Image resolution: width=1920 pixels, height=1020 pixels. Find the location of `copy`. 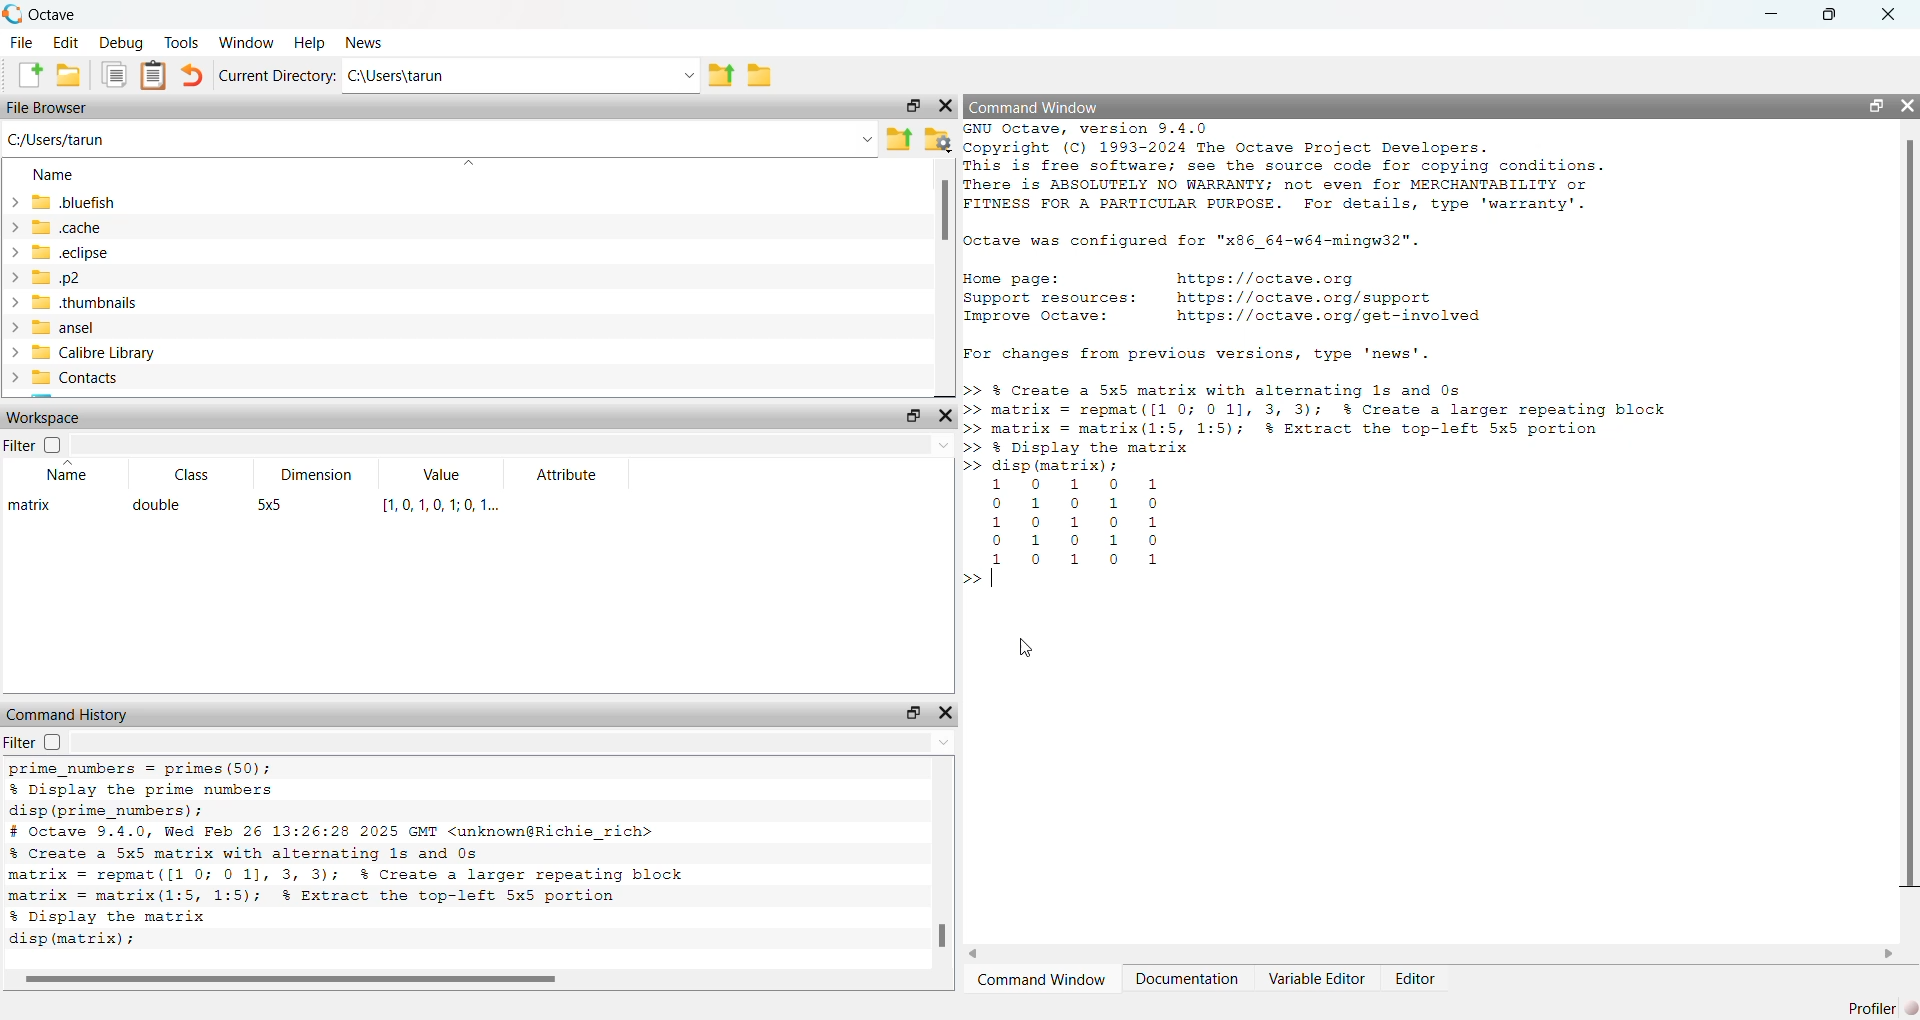

copy is located at coordinates (114, 74).